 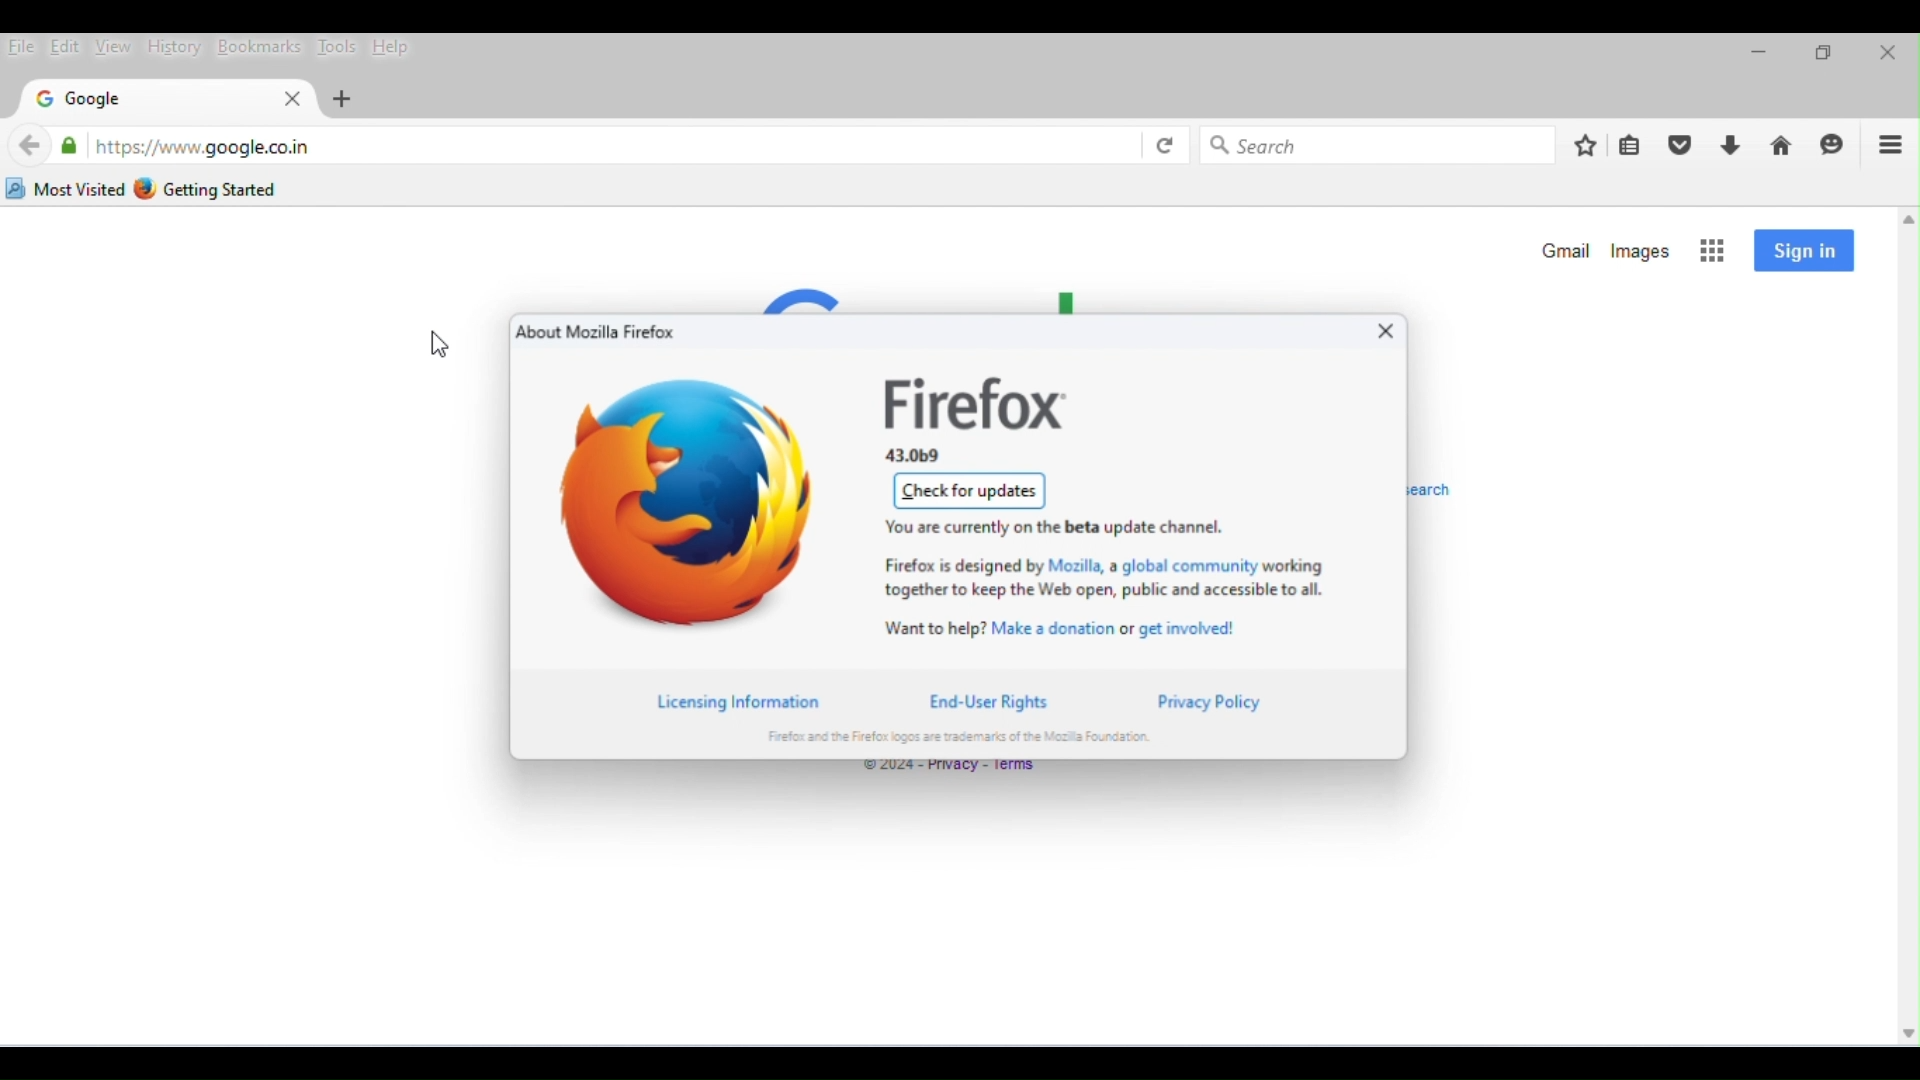 I want to click on sign in, so click(x=1804, y=251).